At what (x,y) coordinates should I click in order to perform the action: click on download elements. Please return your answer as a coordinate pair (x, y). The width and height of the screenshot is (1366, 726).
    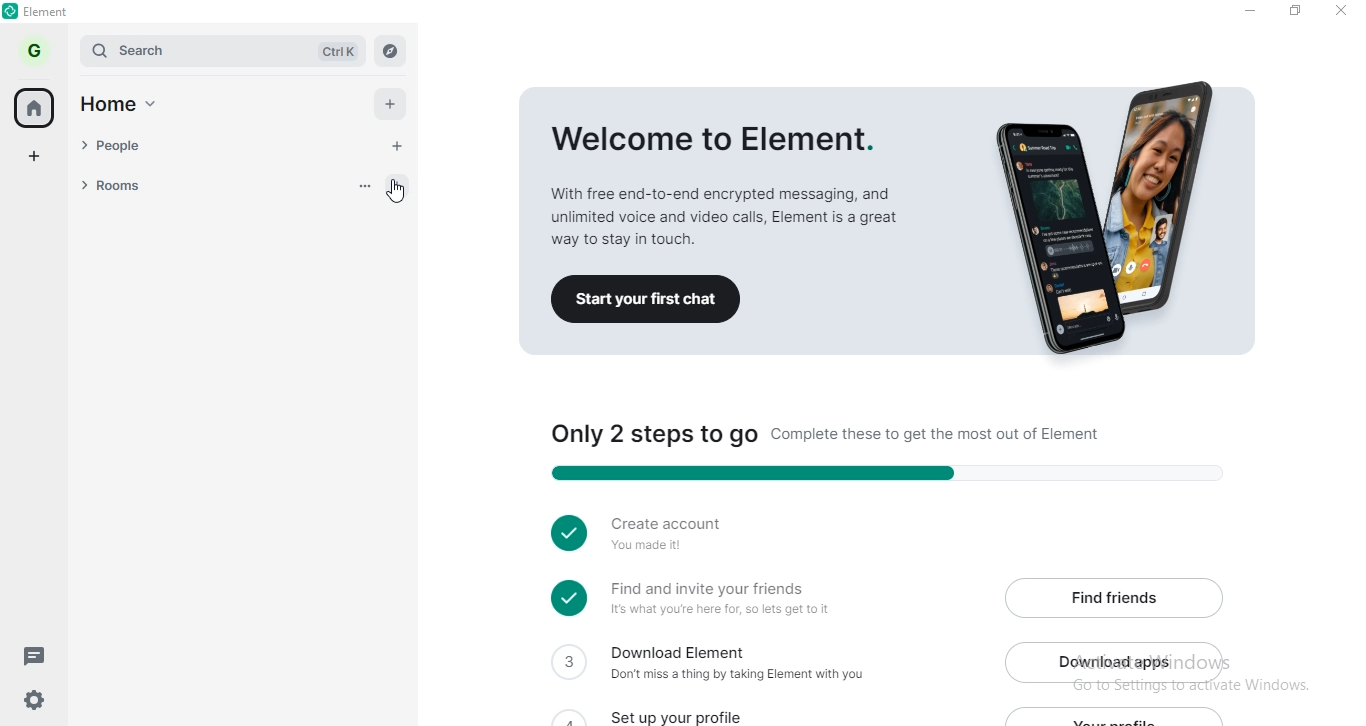
    Looking at the image, I should click on (722, 666).